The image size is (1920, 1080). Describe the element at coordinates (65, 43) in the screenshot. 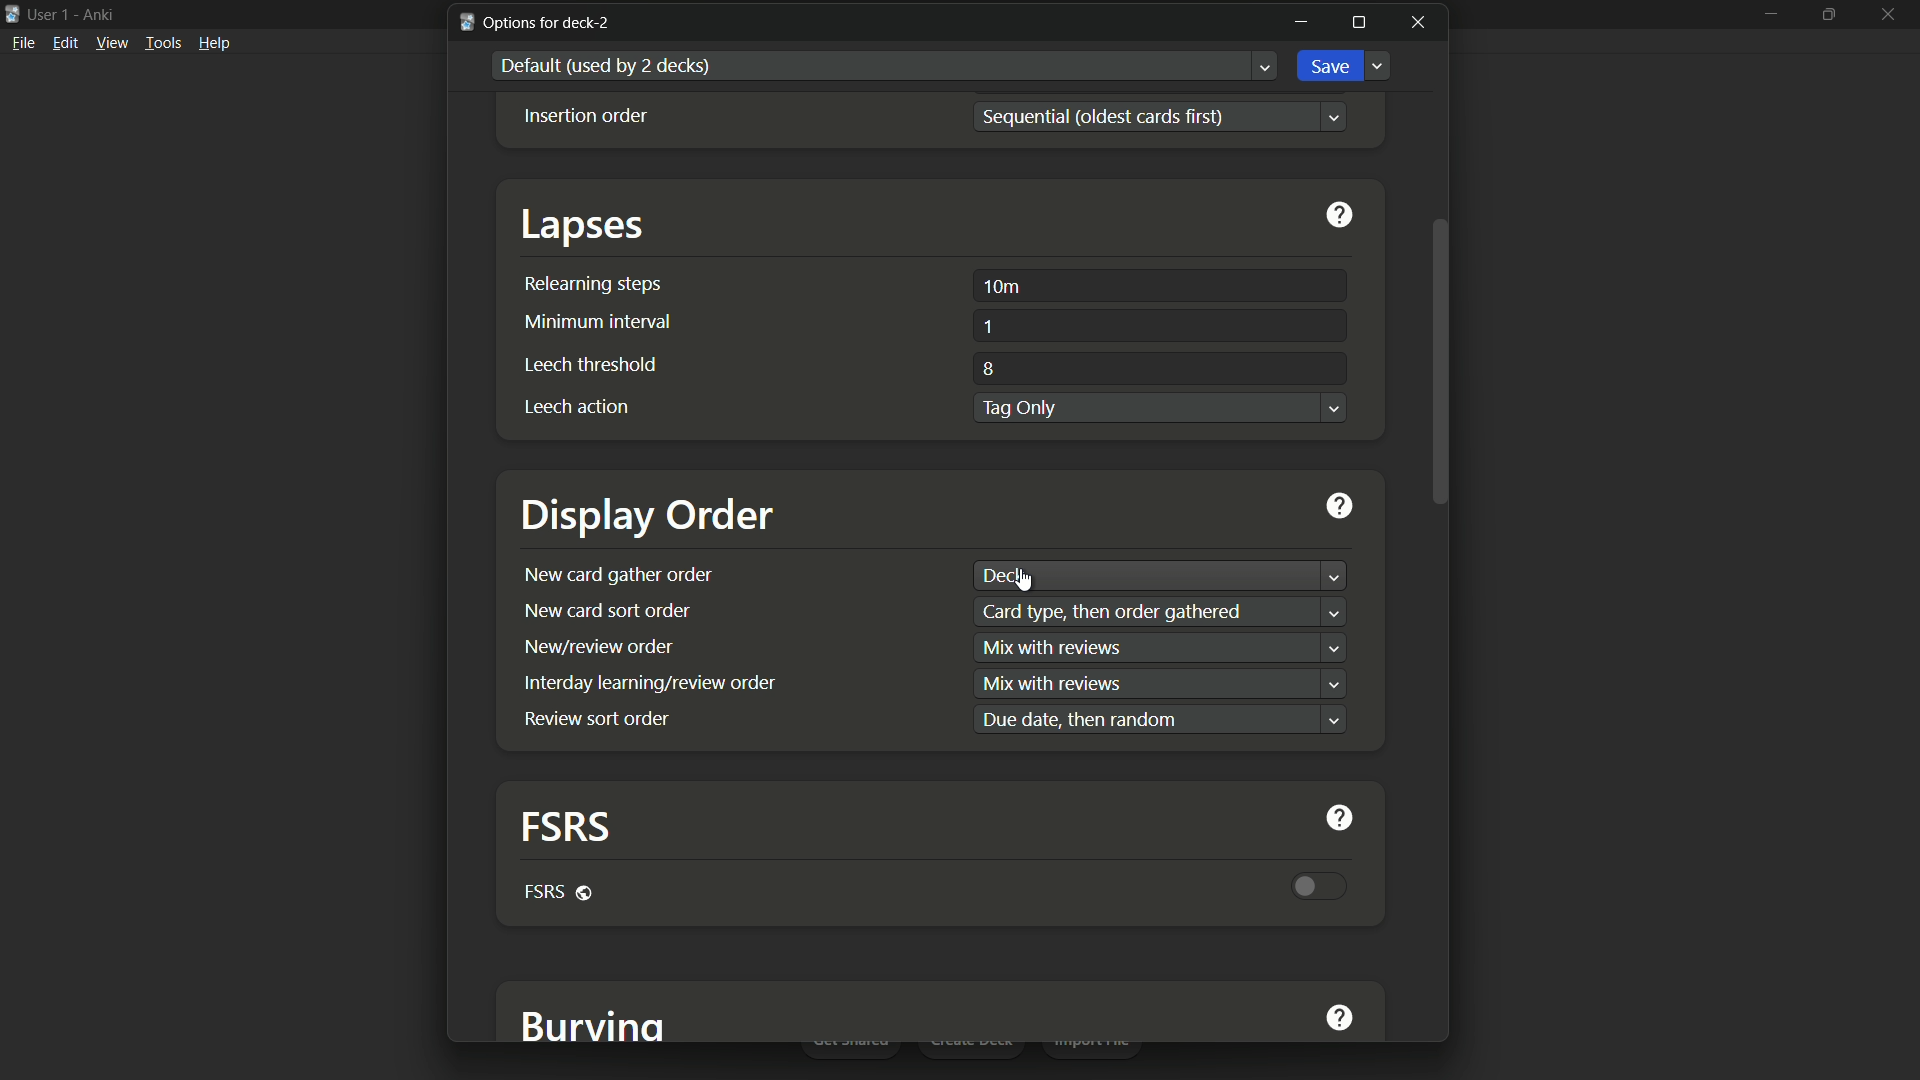

I see `edit menu` at that location.